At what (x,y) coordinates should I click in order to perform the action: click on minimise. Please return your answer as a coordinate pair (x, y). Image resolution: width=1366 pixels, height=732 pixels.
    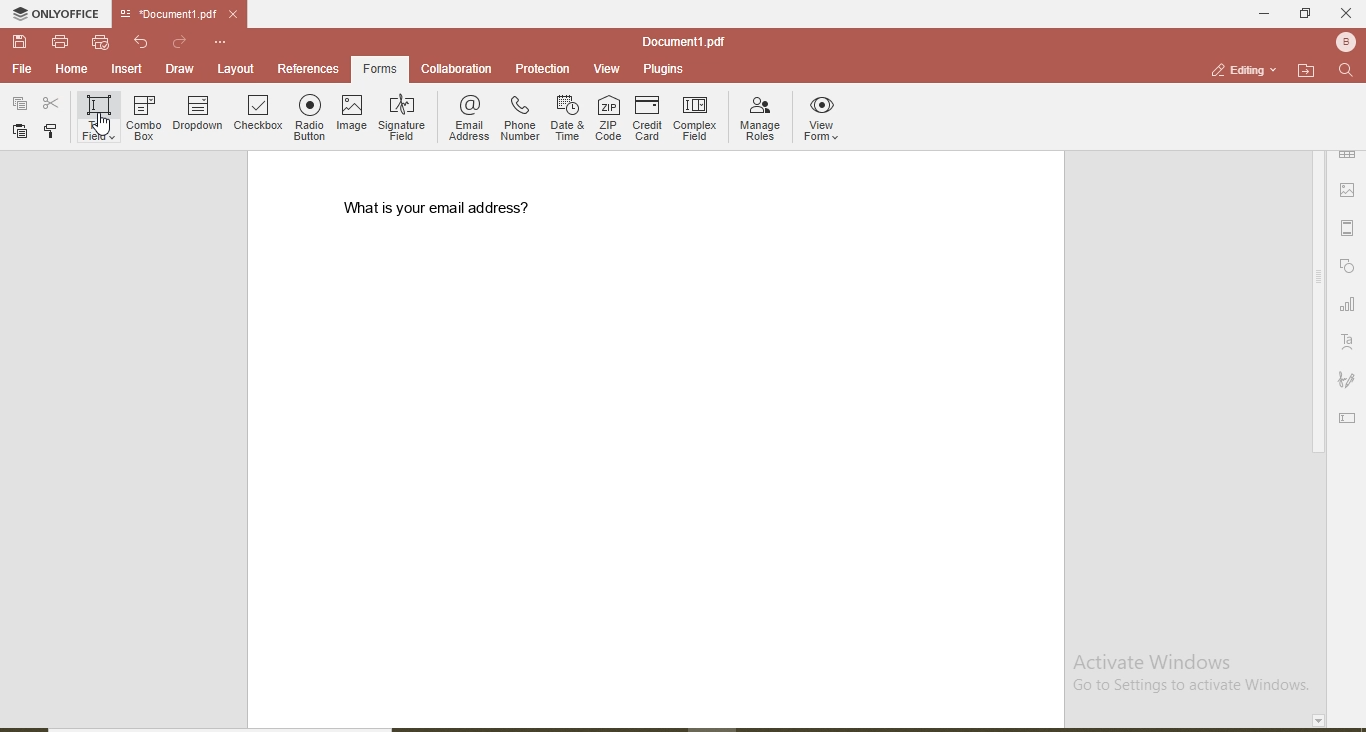
    Looking at the image, I should click on (1258, 12).